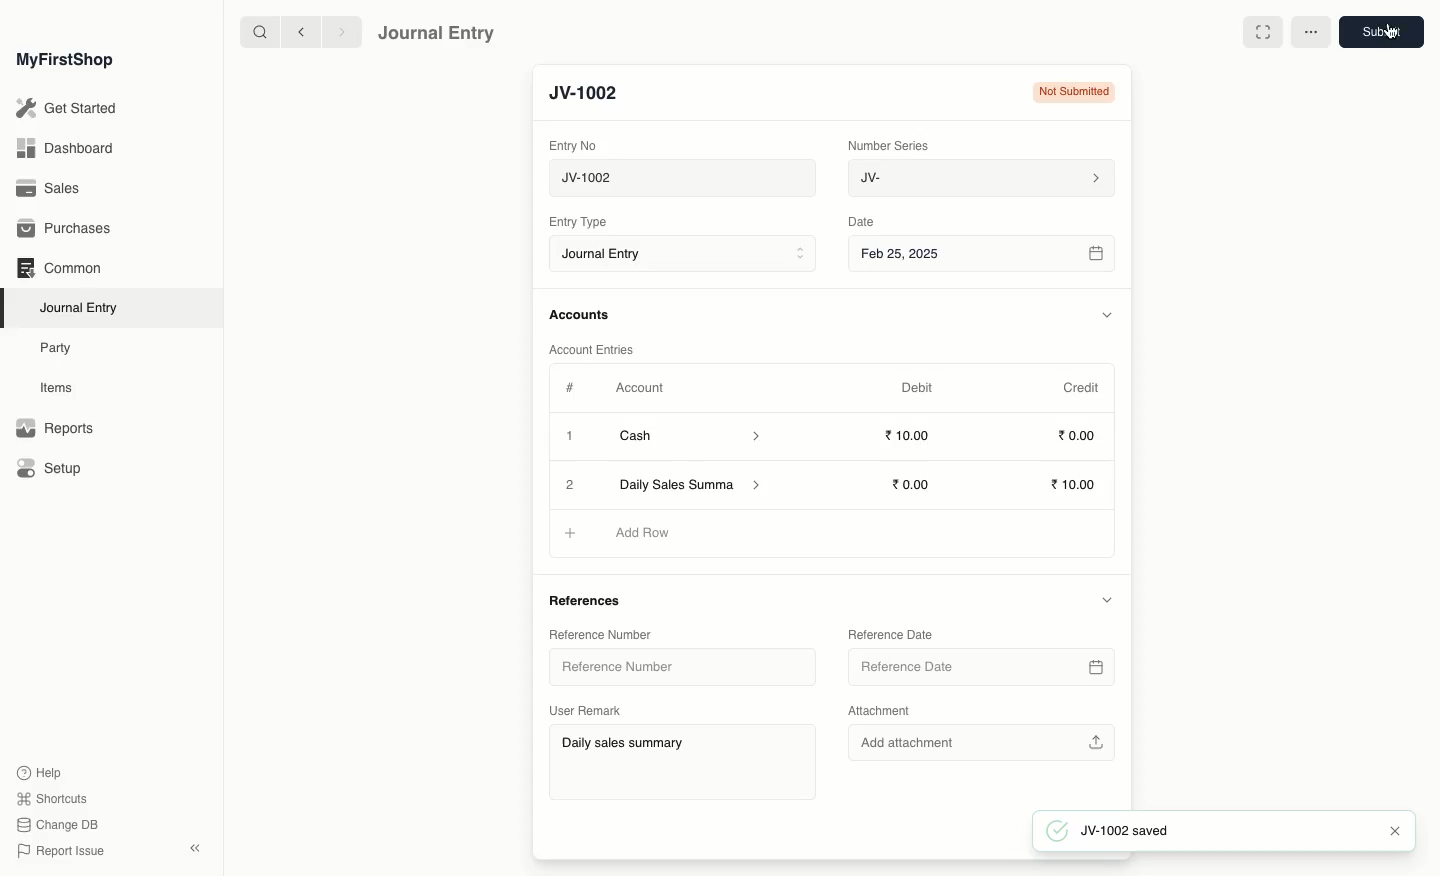 This screenshot has height=876, width=1440. What do you see at coordinates (571, 485) in the screenshot?
I see `Close` at bounding box center [571, 485].